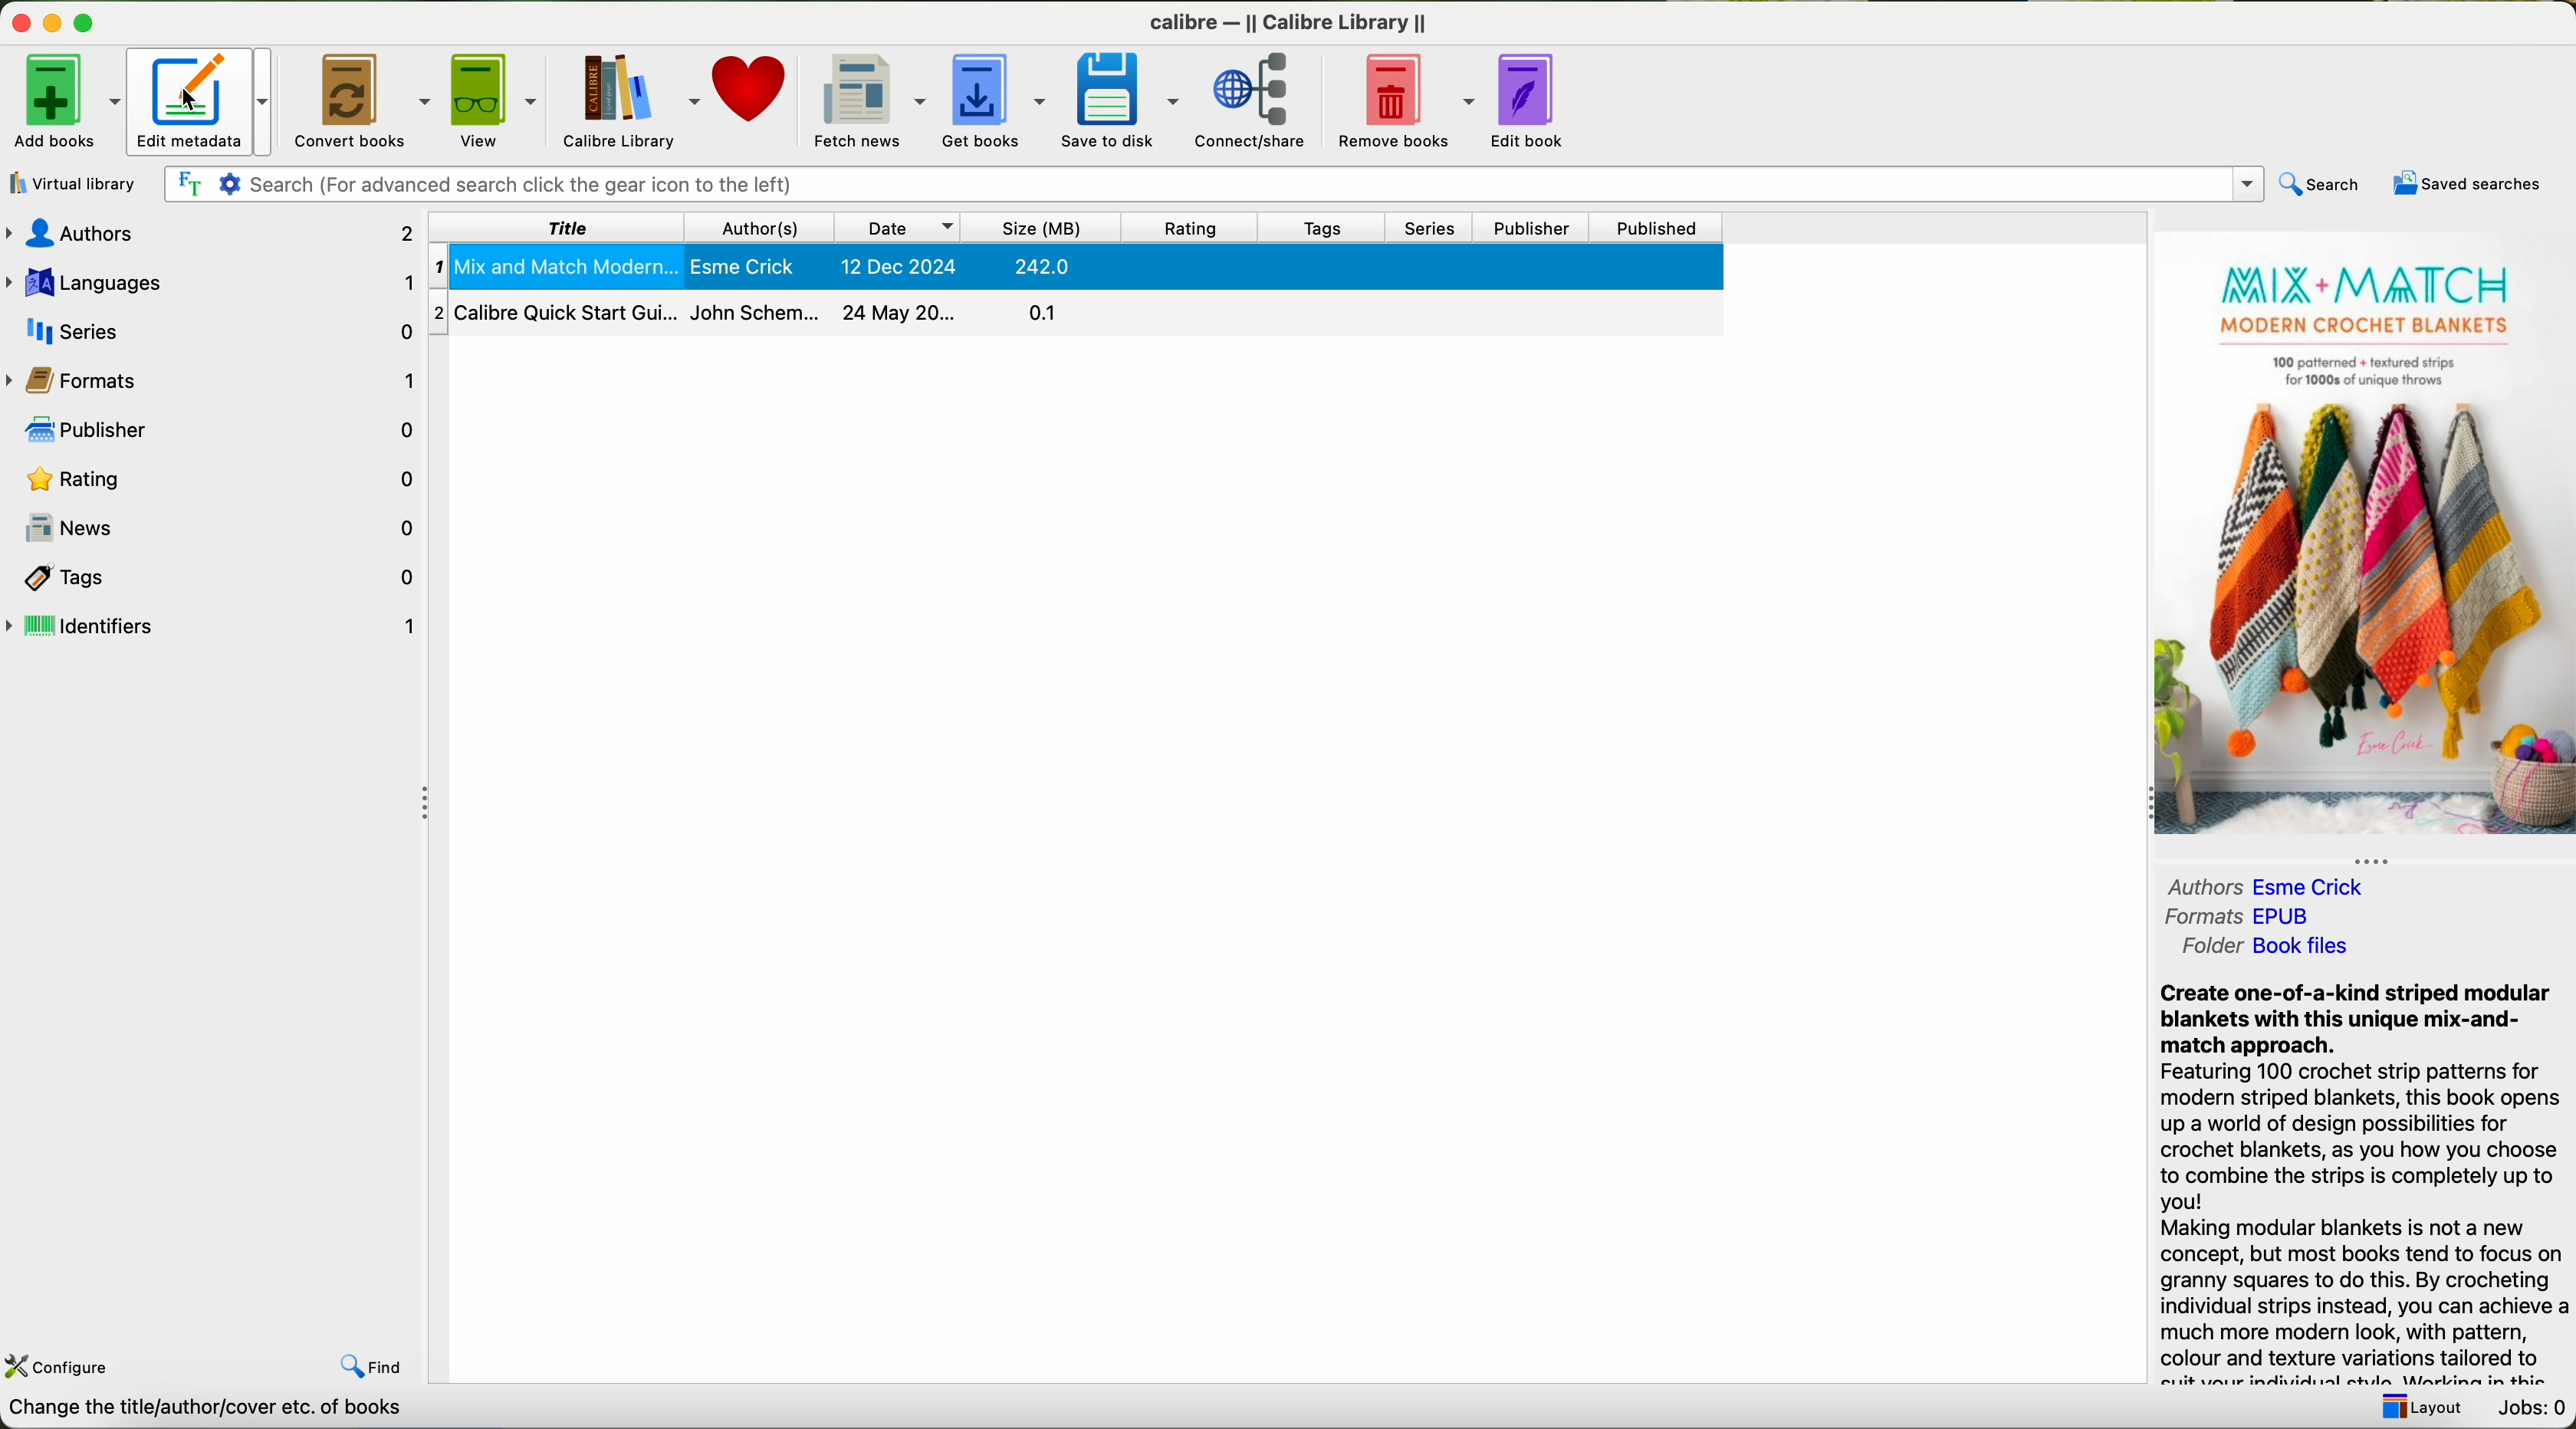 Image resolution: width=2576 pixels, height=1429 pixels. Describe the element at coordinates (2471, 184) in the screenshot. I see `saved searches` at that location.